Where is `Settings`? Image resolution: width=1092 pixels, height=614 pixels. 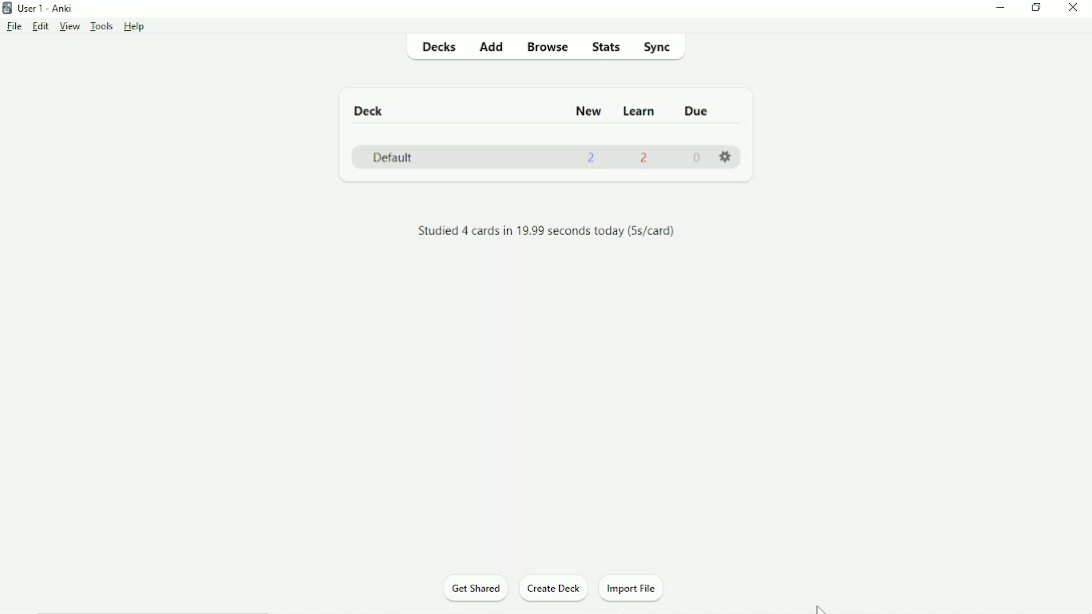 Settings is located at coordinates (730, 159).